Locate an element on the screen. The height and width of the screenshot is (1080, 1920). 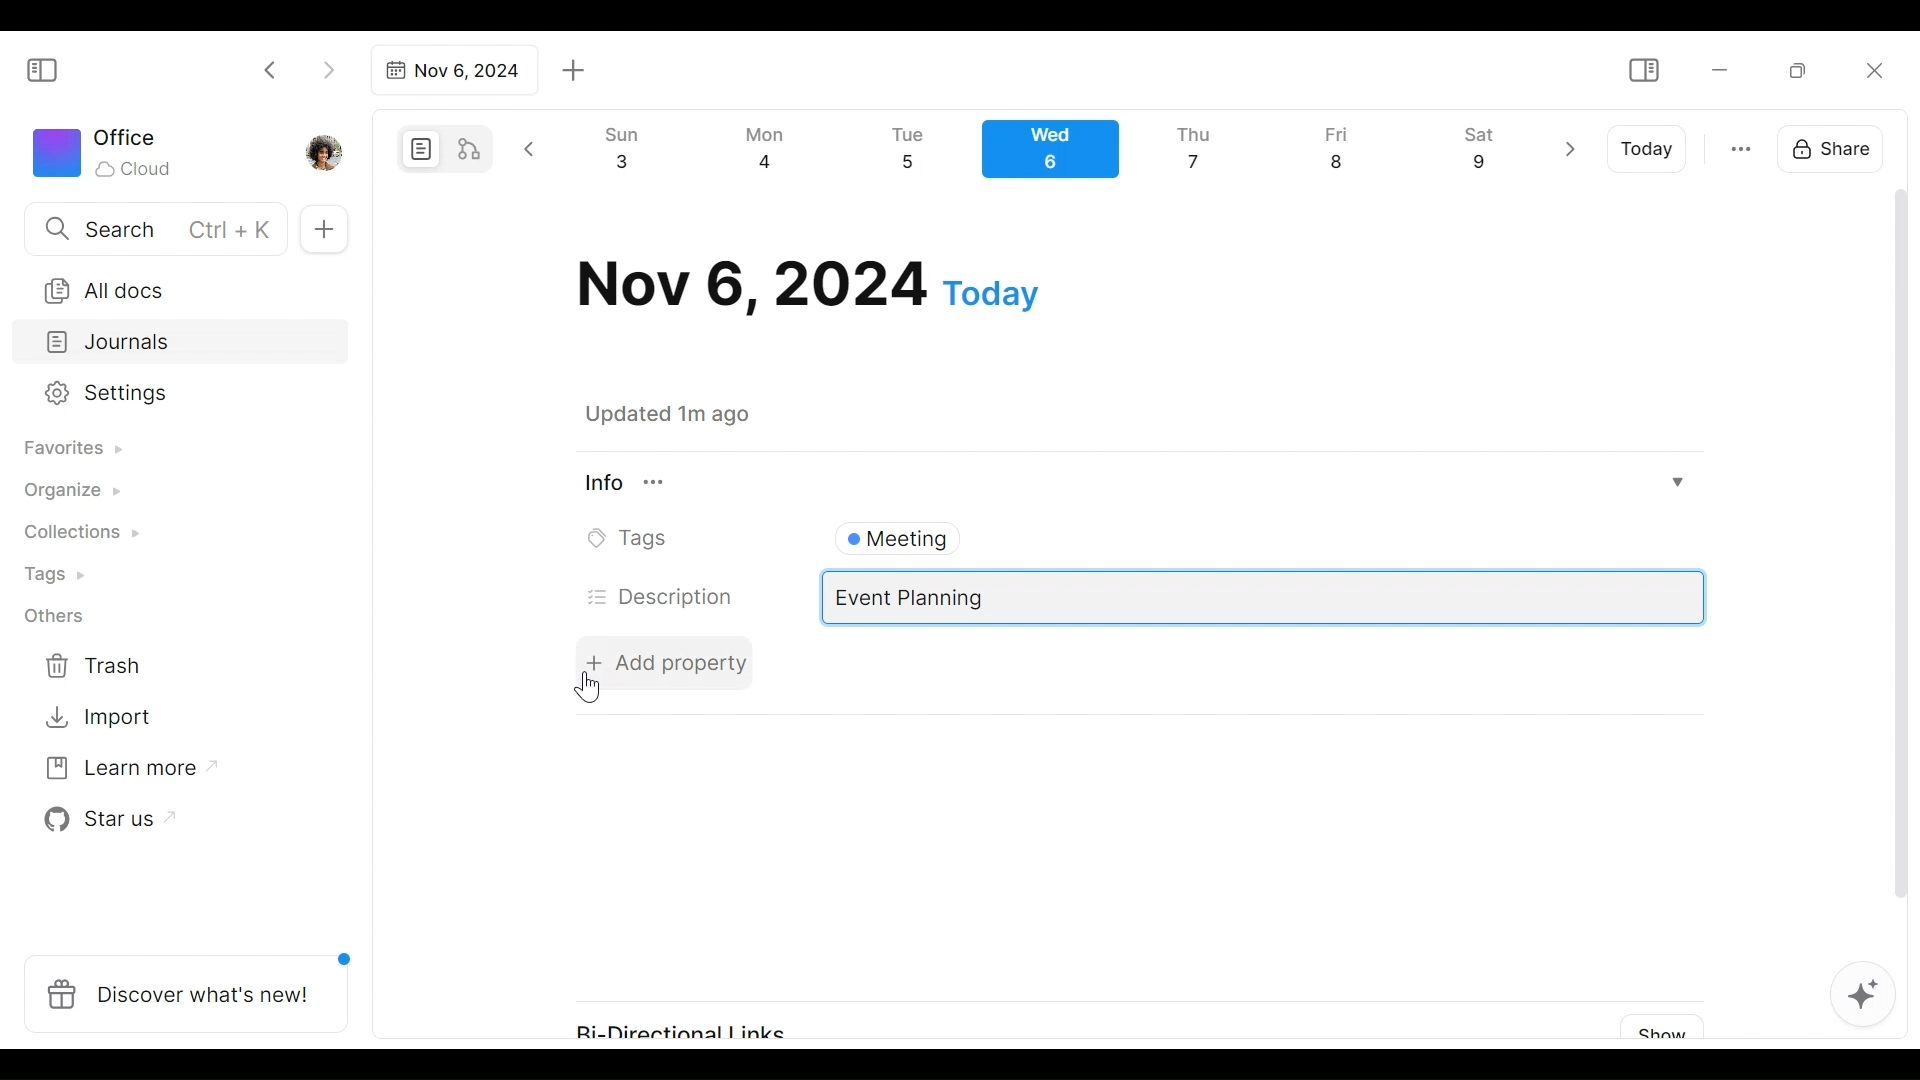
more otions is located at coordinates (1741, 147).